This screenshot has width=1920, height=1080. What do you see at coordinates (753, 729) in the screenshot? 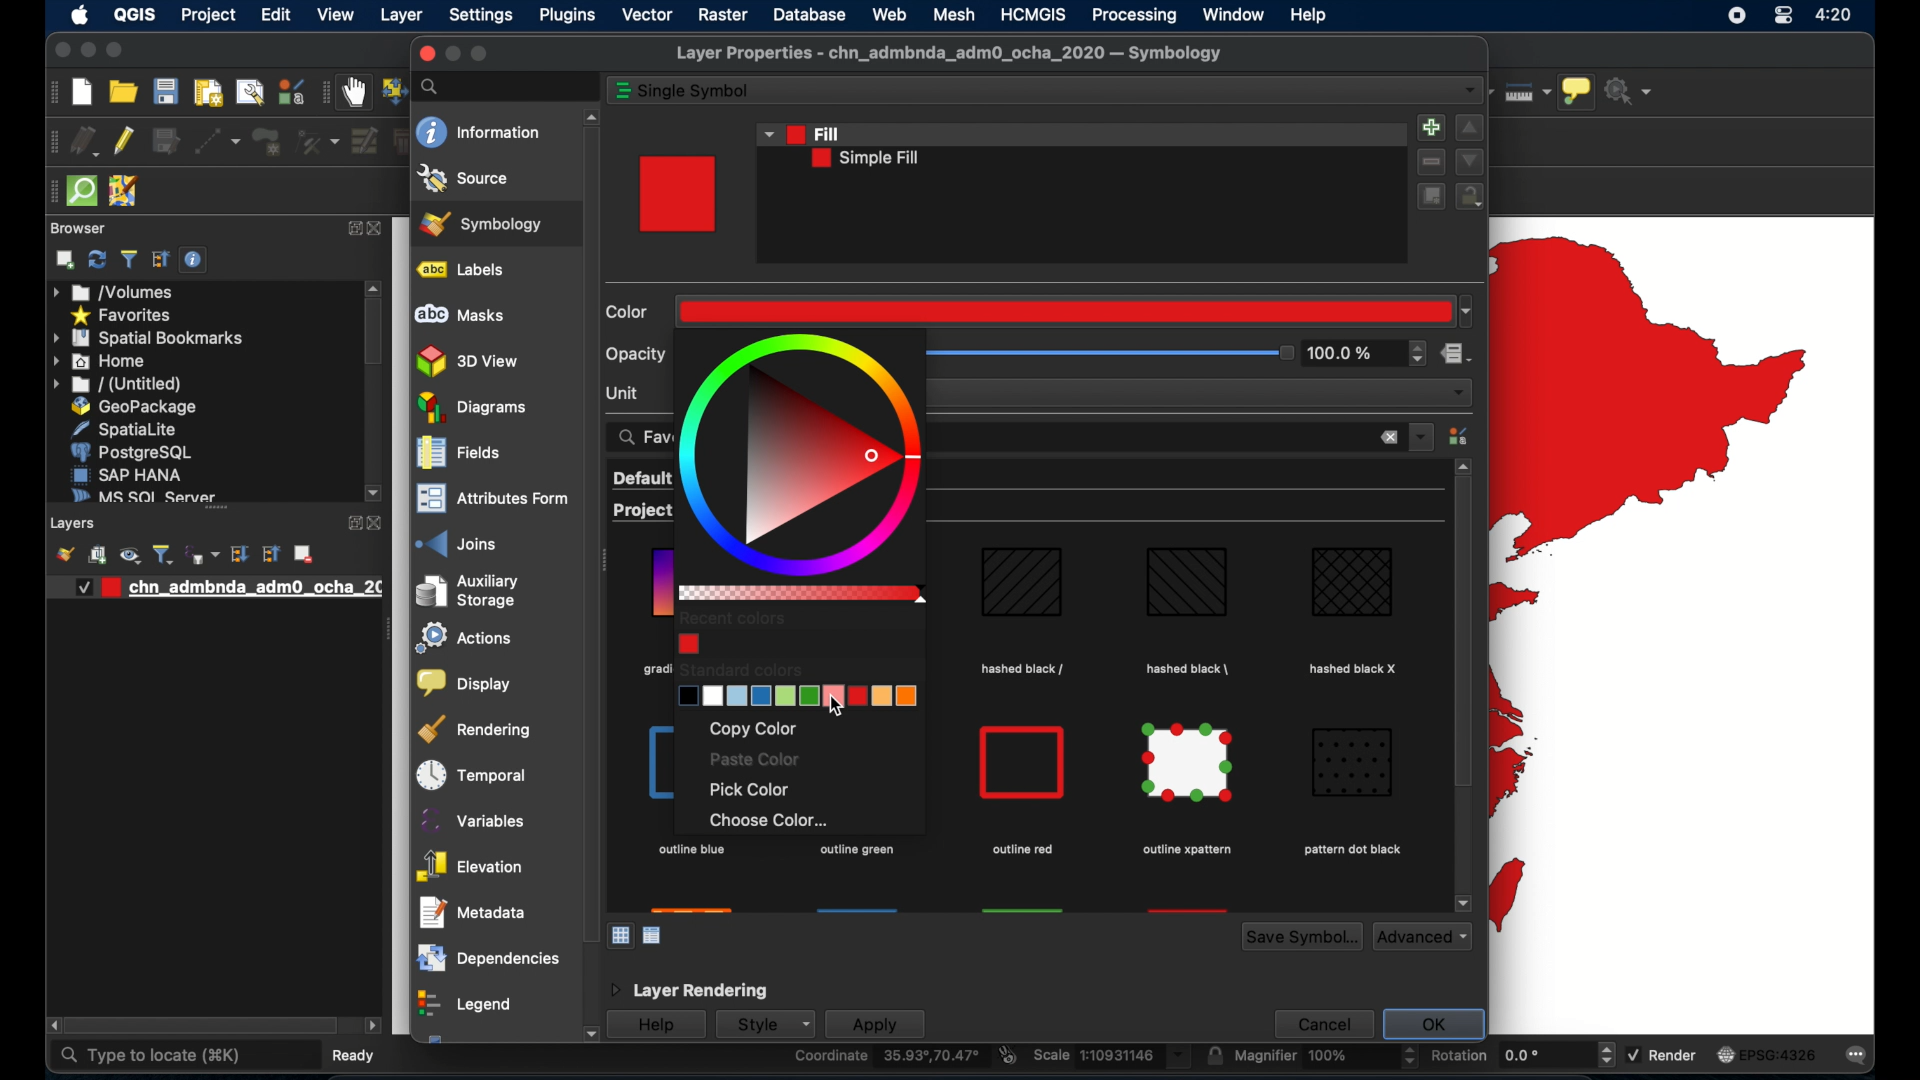
I see `copy color` at bounding box center [753, 729].